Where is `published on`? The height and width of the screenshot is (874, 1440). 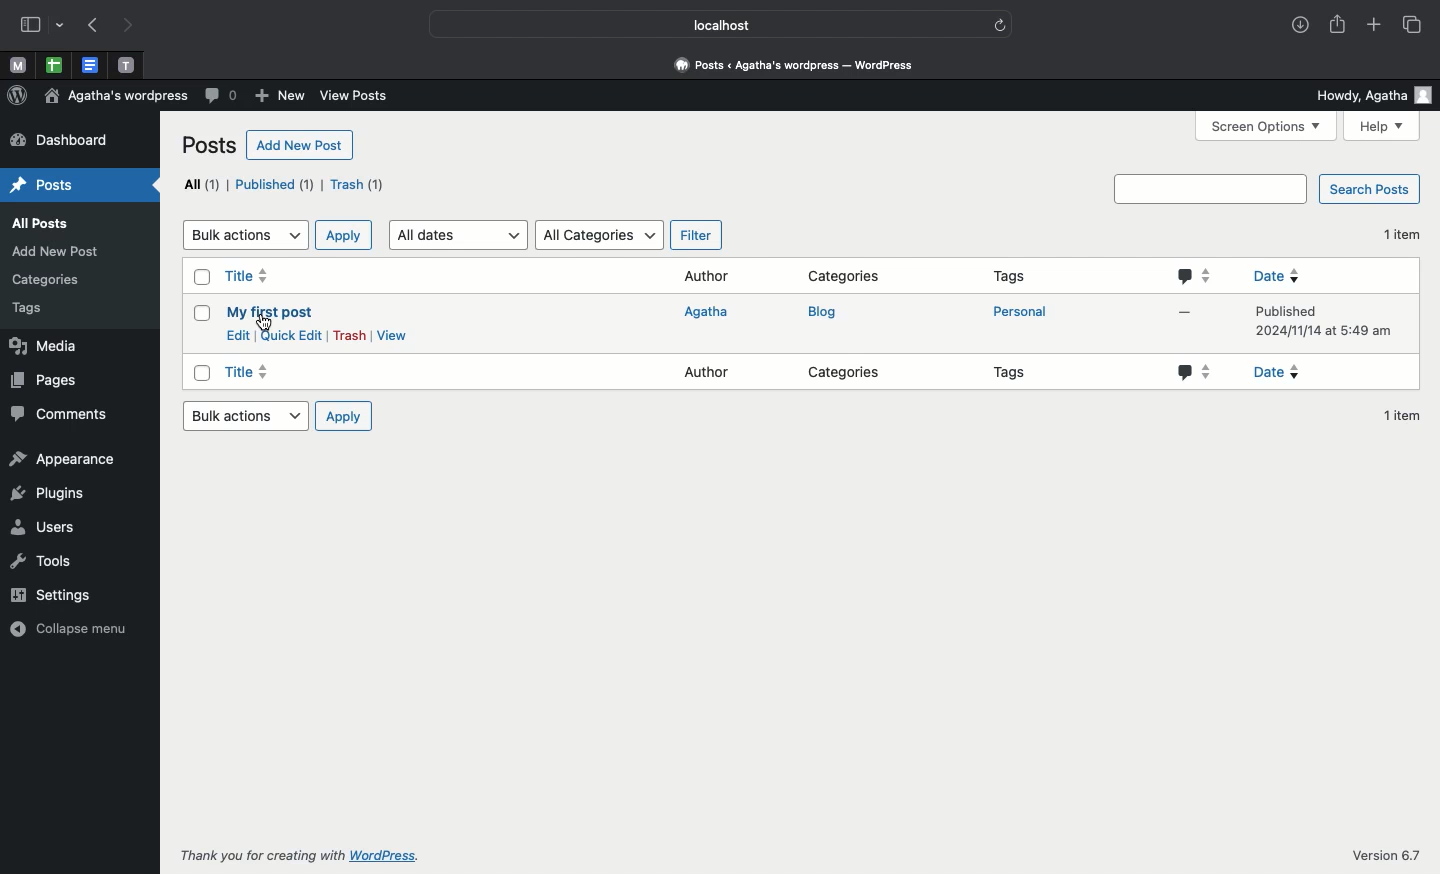 published on is located at coordinates (1329, 320).